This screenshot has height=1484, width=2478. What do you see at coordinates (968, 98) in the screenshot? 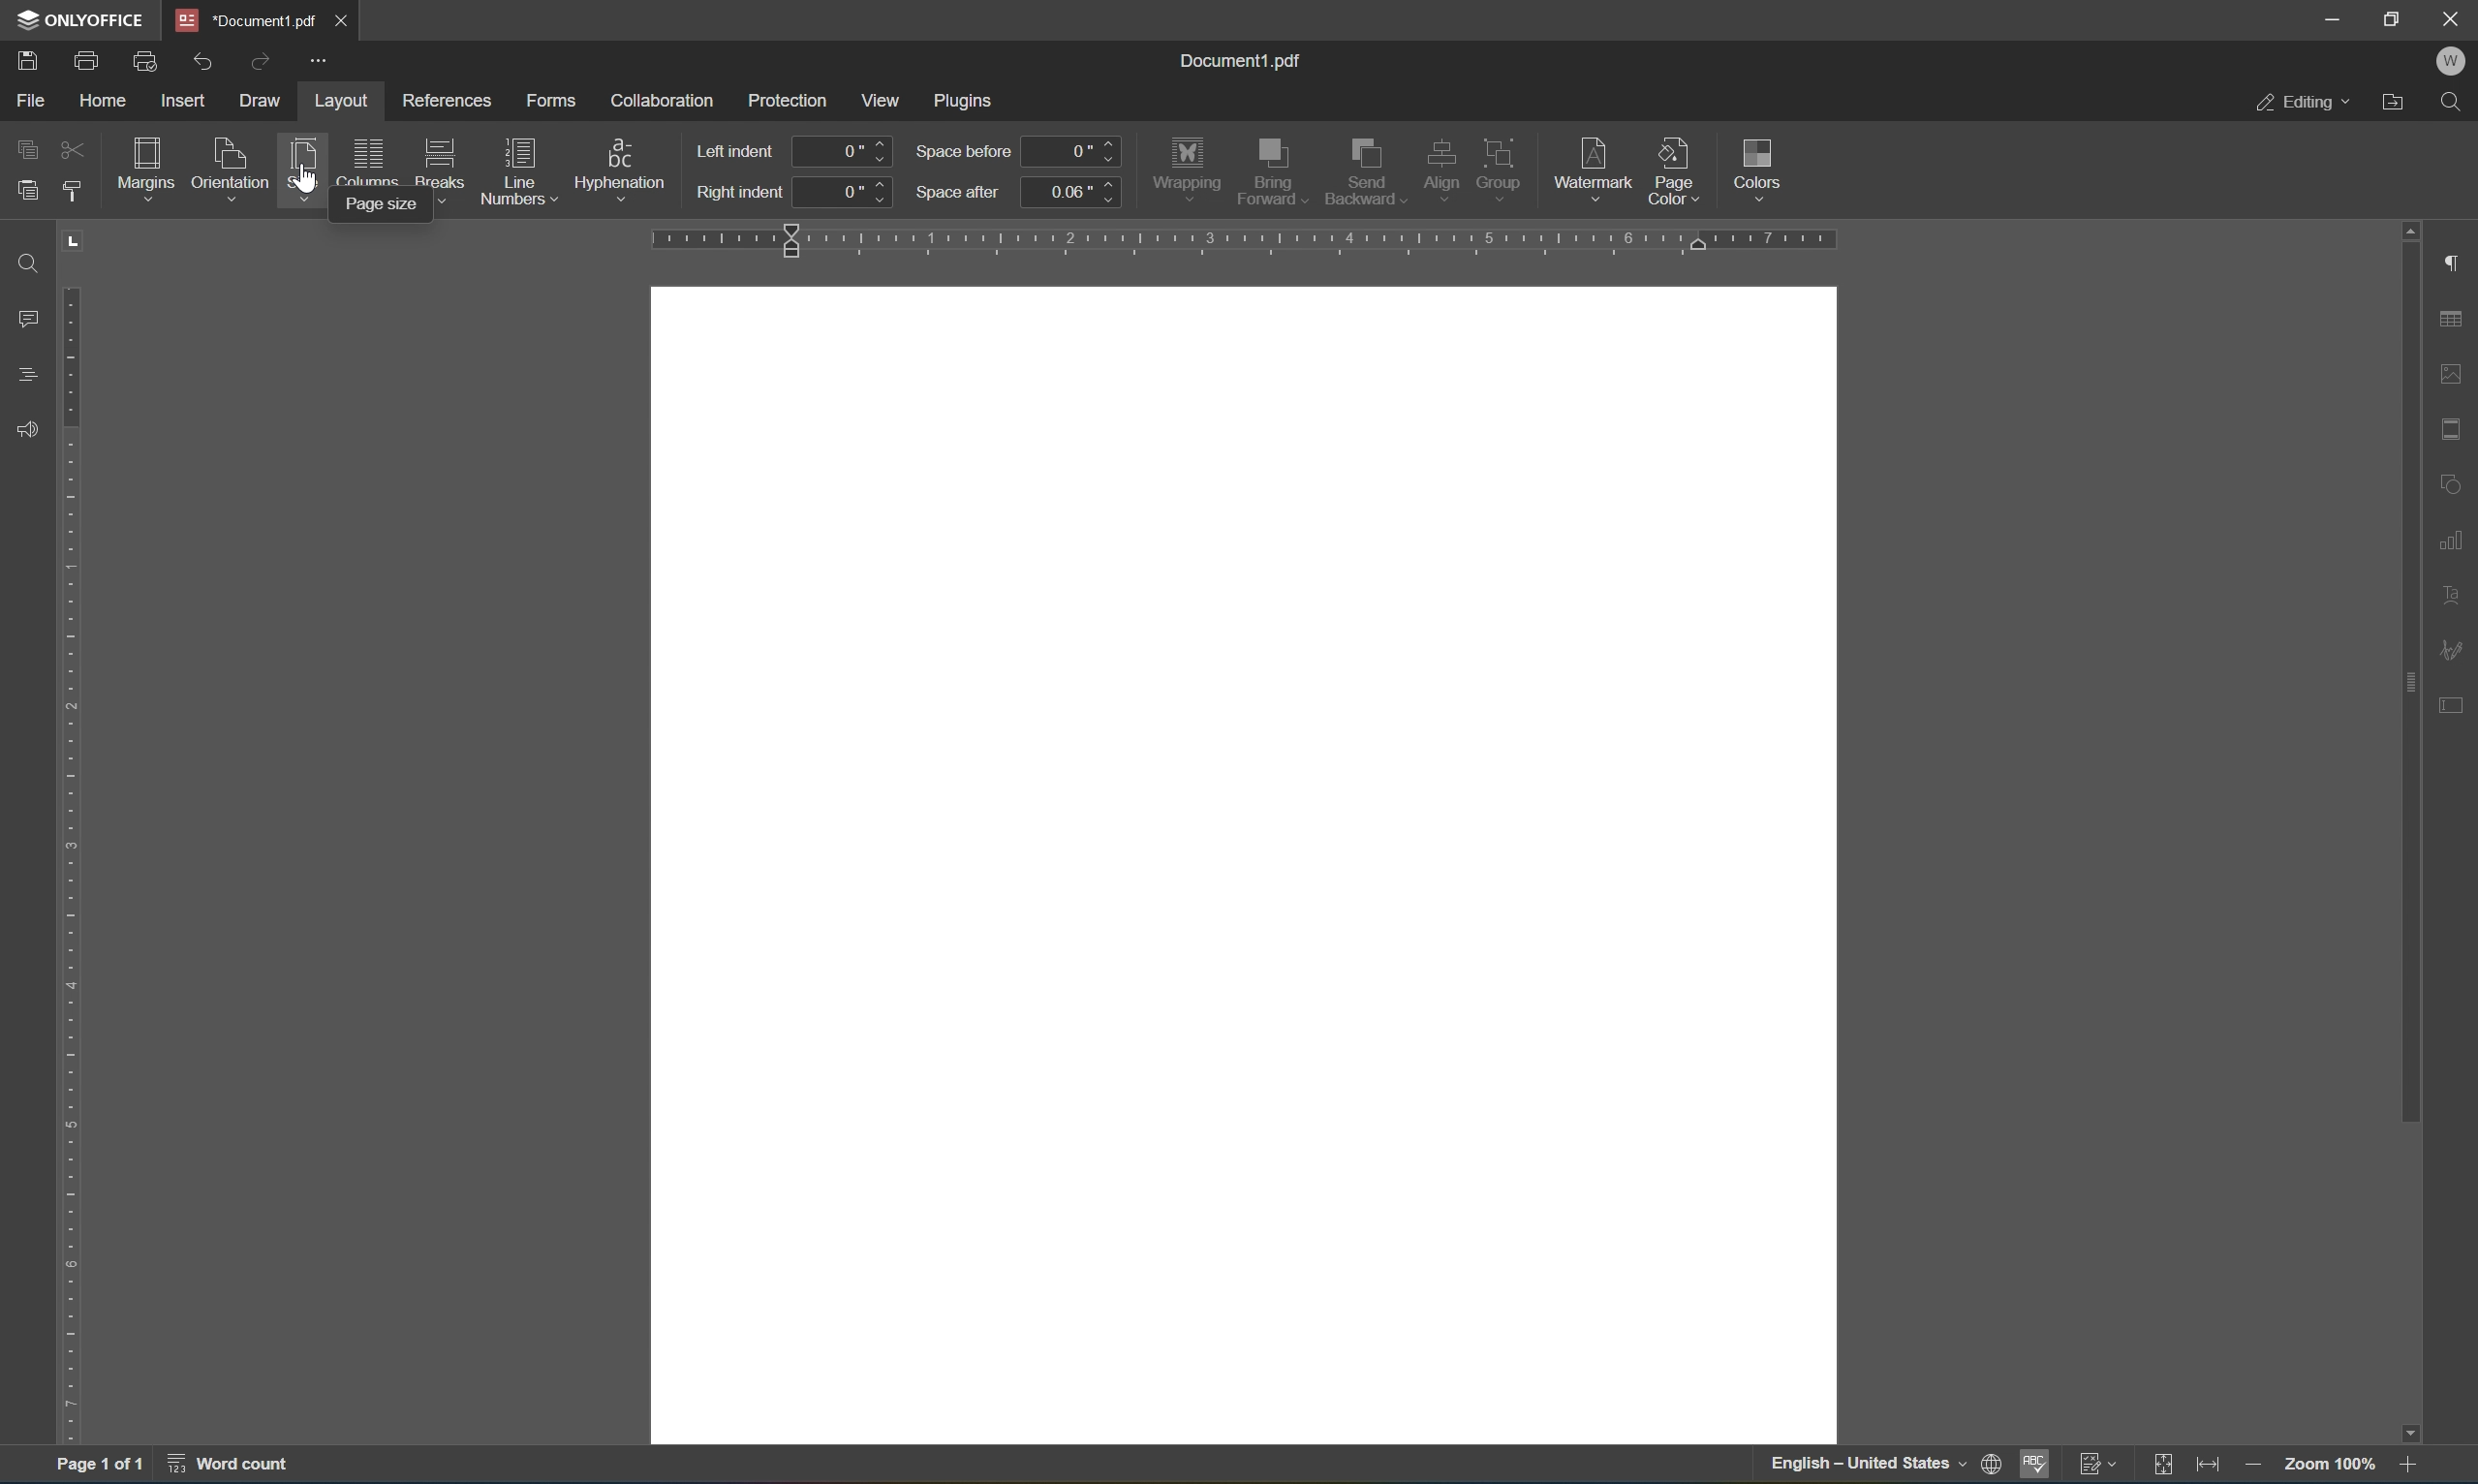
I see `plugins` at bounding box center [968, 98].